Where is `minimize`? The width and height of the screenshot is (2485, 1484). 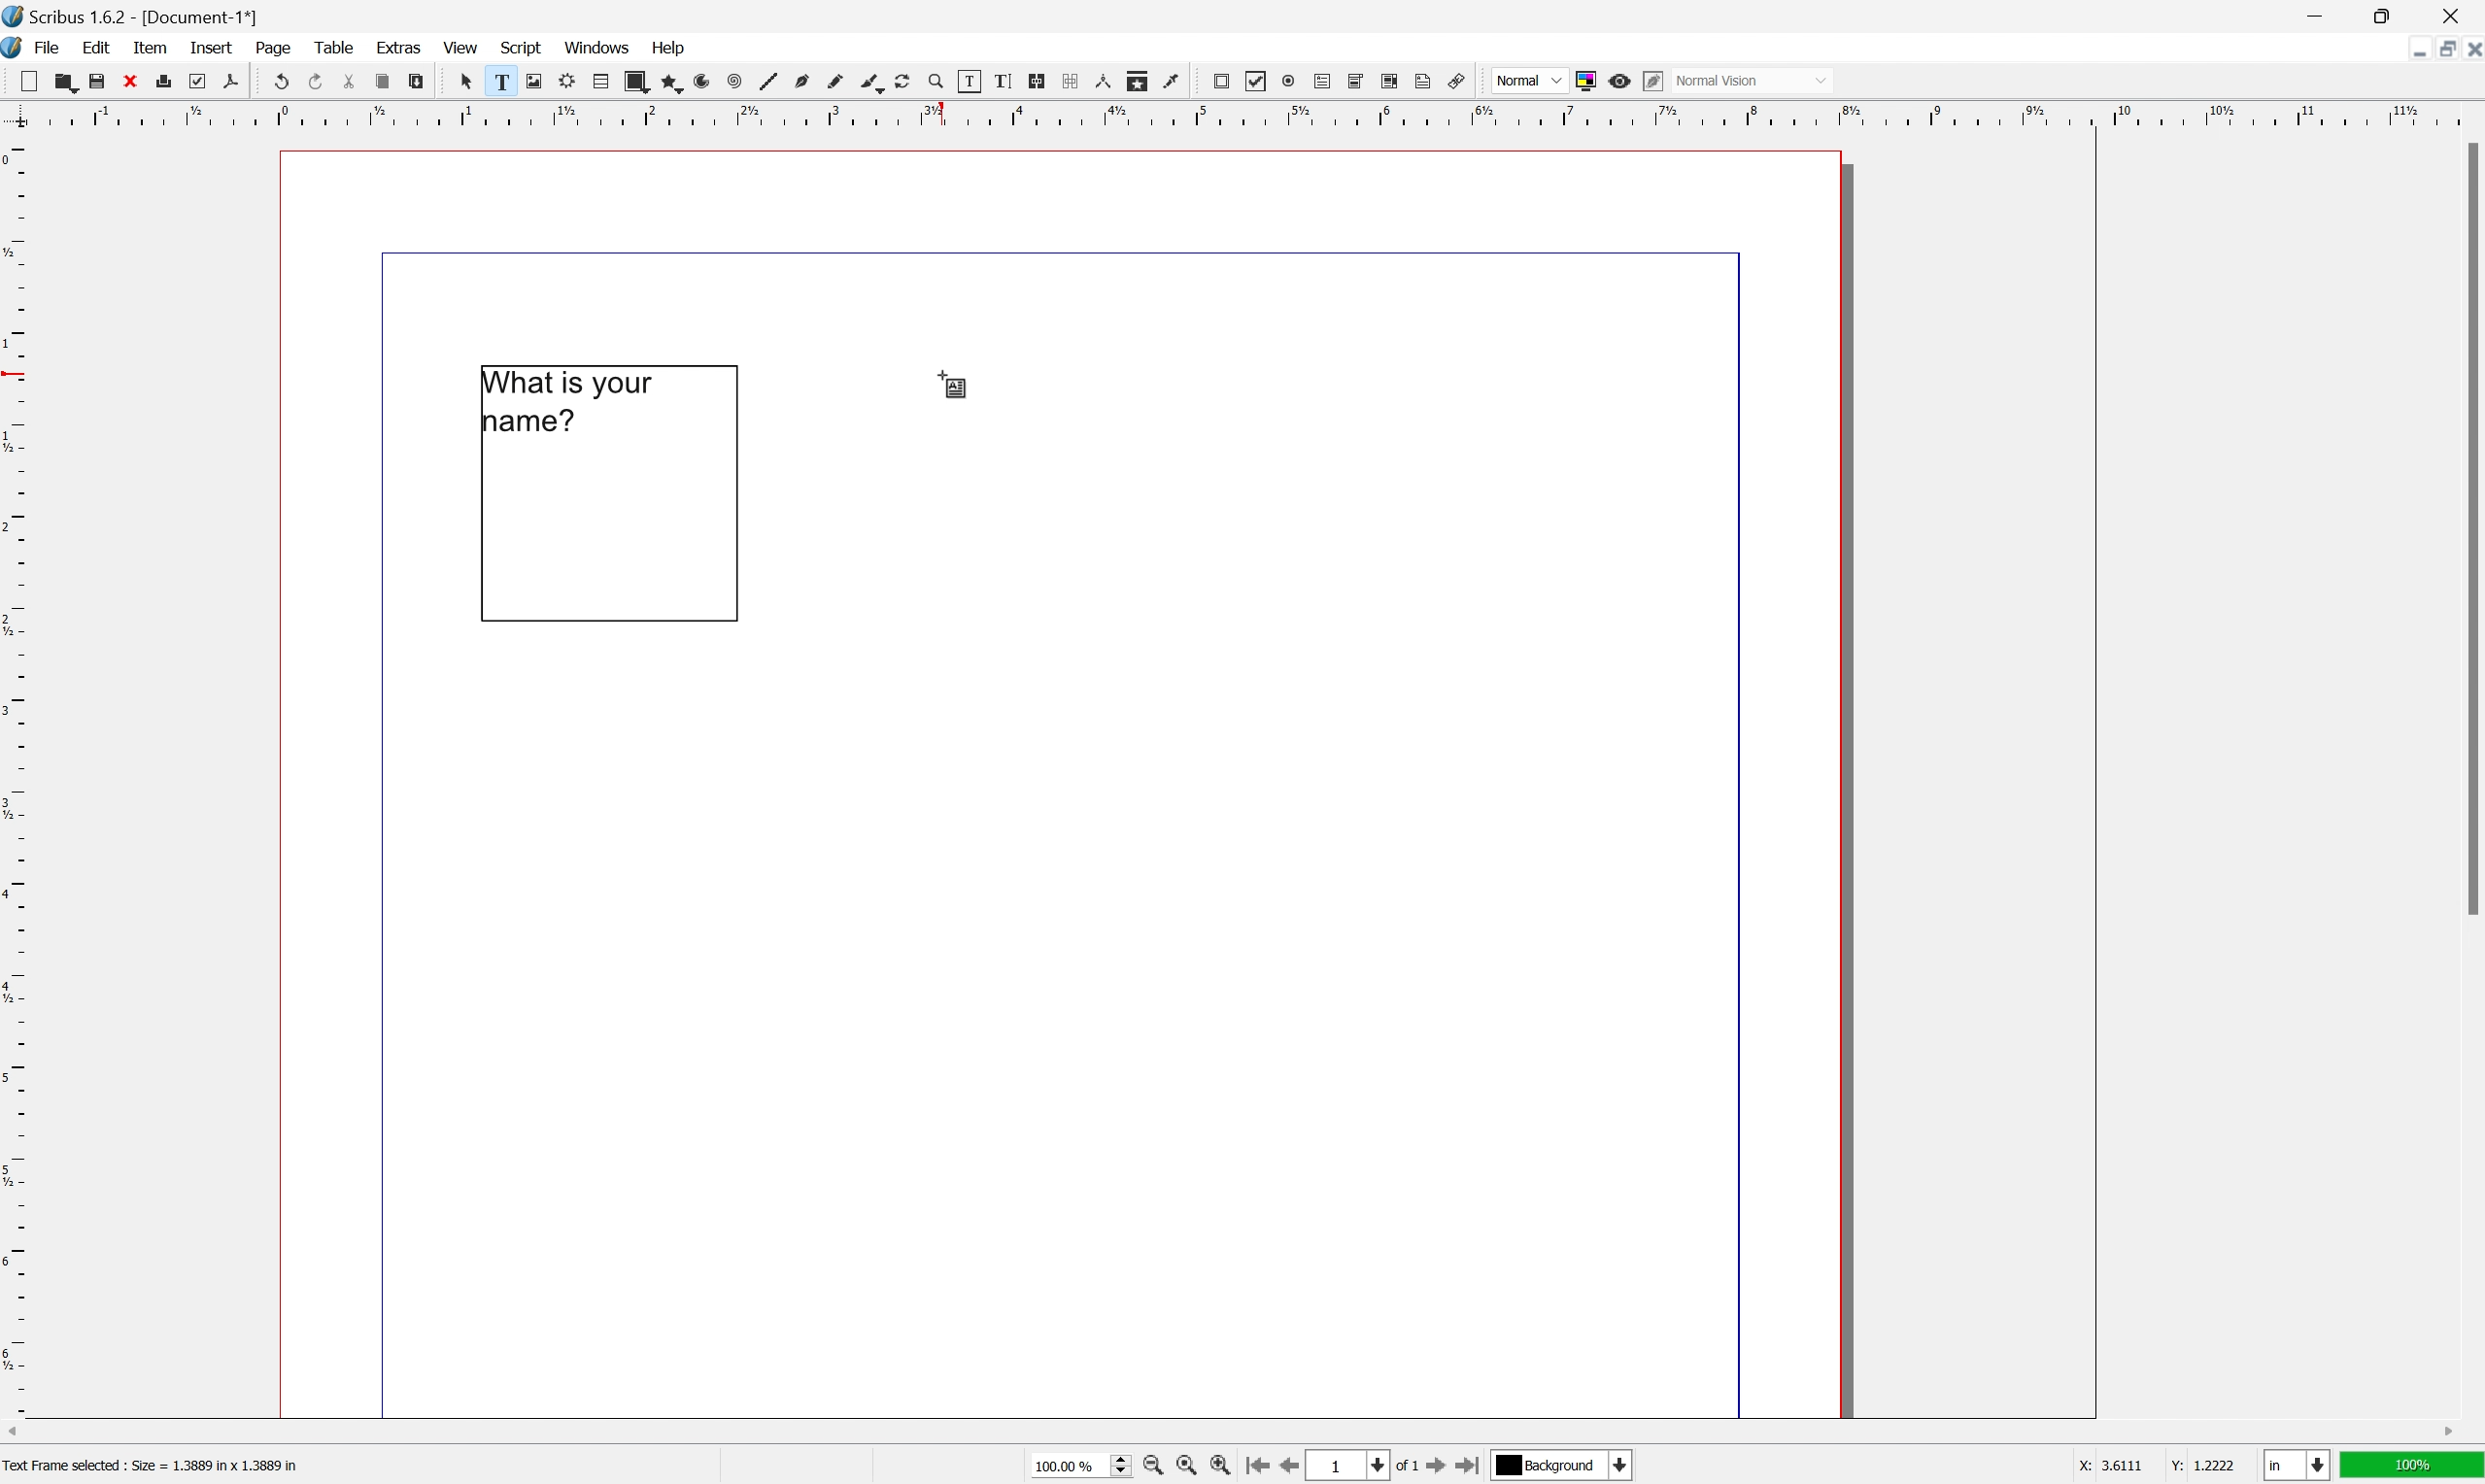
minimize is located at coordinates (2409, 49).